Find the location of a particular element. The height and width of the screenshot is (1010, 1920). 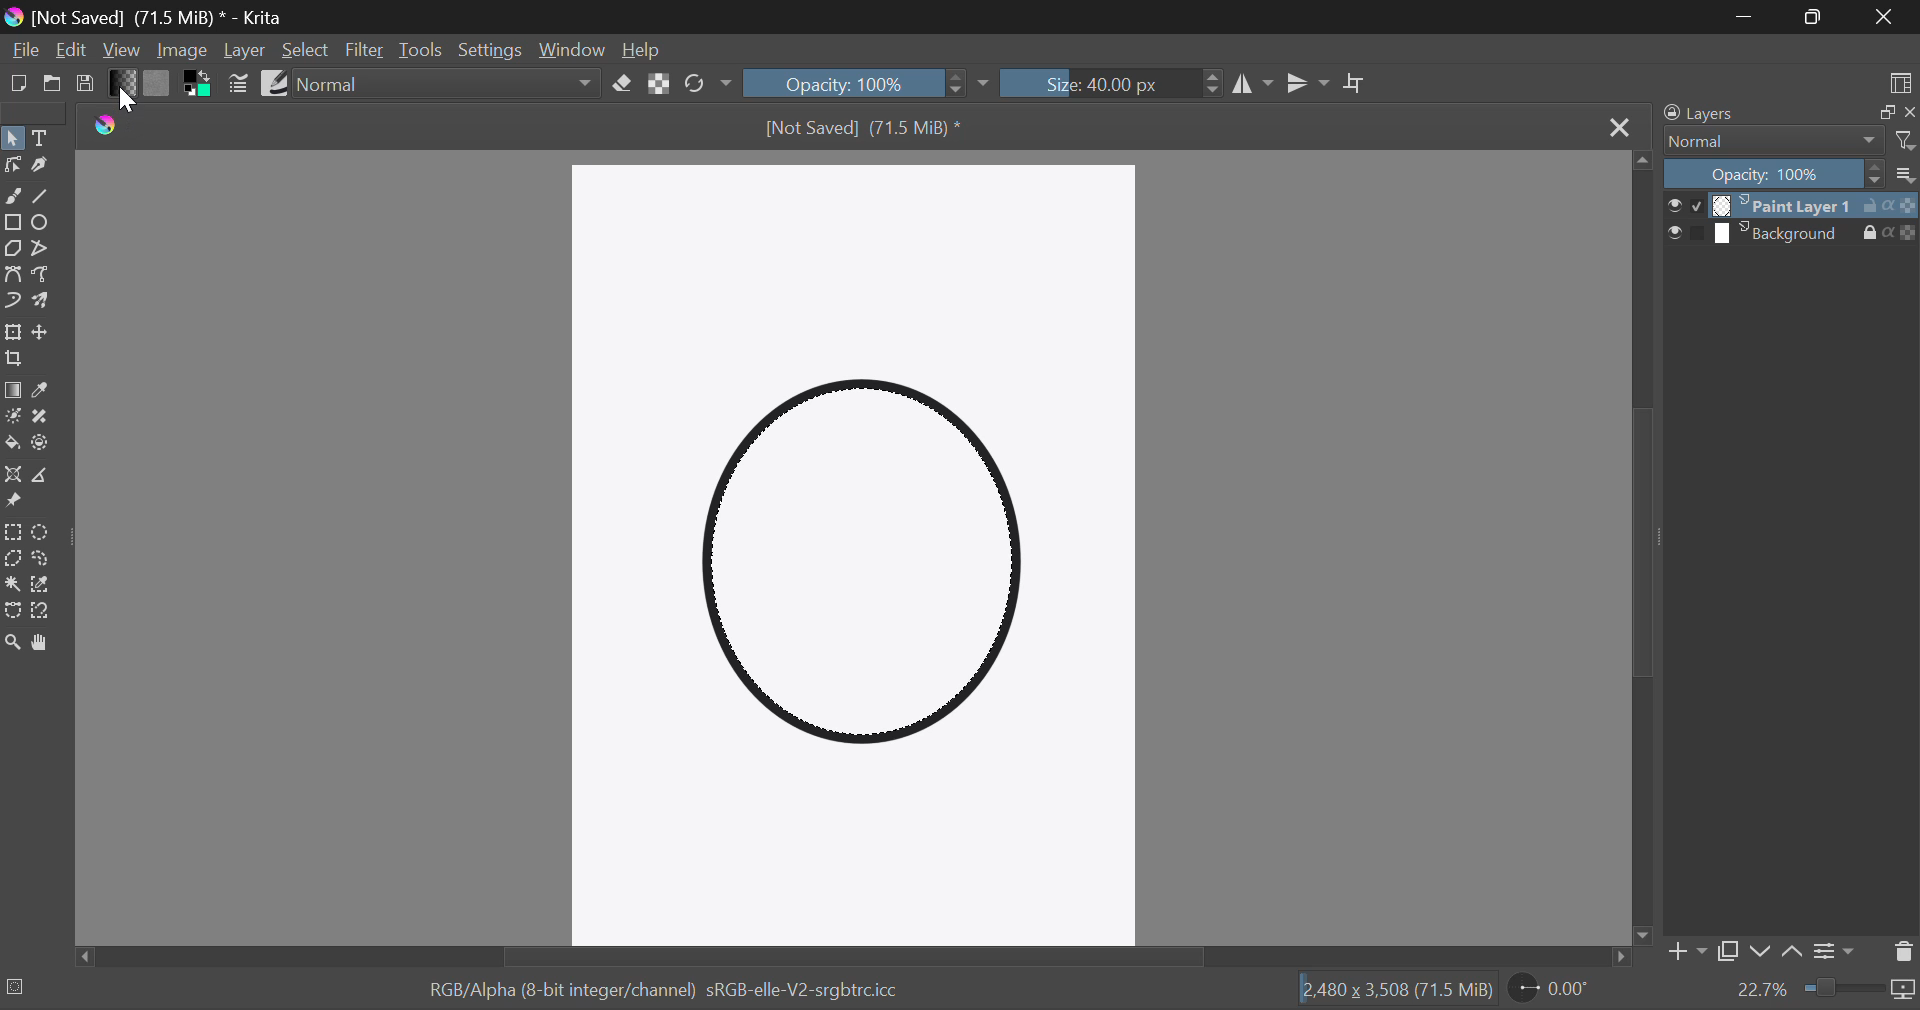

[Not Saved] (71.5 MiB) * - Krita is located at coordinates (158, 19).